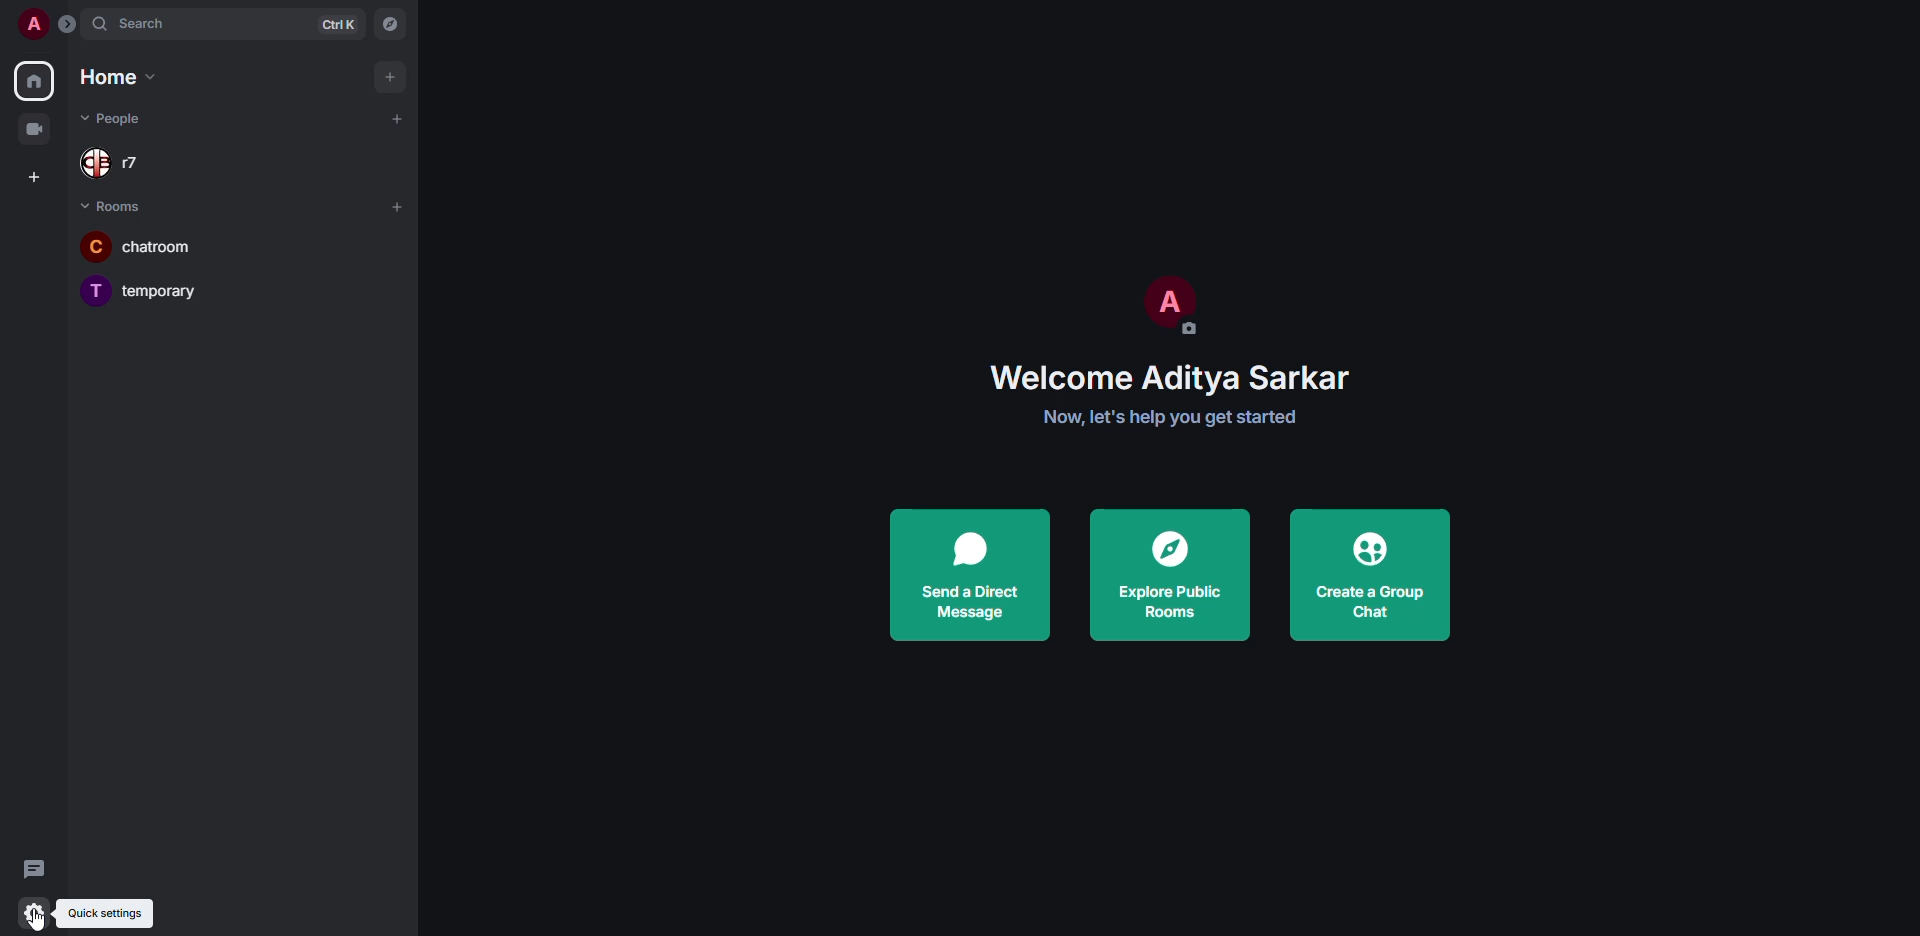 The width and height of the screenshot is (1920, 936). What do you see at coordinates (37, 174) in the screenshot?
I see `create space` at bounding box center [37, 174].